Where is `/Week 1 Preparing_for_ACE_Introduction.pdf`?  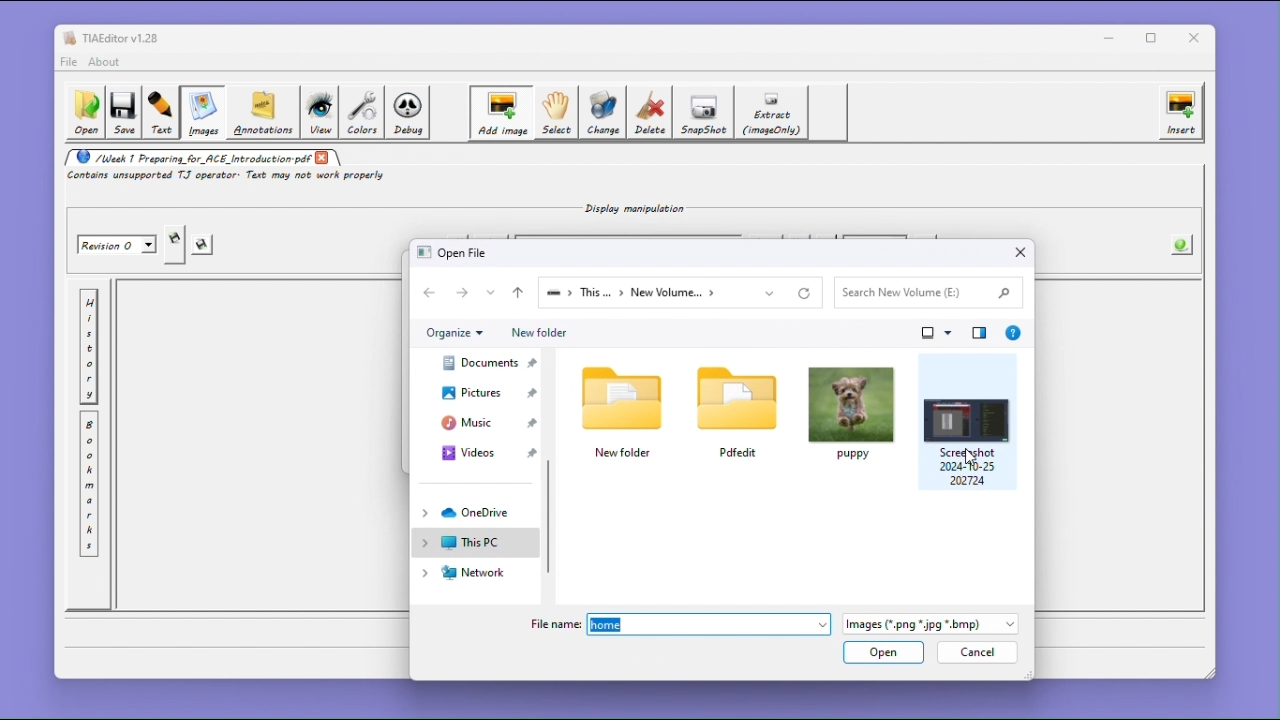
/Week 1 Preparing_for_ACE_Introduction.pdf is located at coordinates (188, 157).